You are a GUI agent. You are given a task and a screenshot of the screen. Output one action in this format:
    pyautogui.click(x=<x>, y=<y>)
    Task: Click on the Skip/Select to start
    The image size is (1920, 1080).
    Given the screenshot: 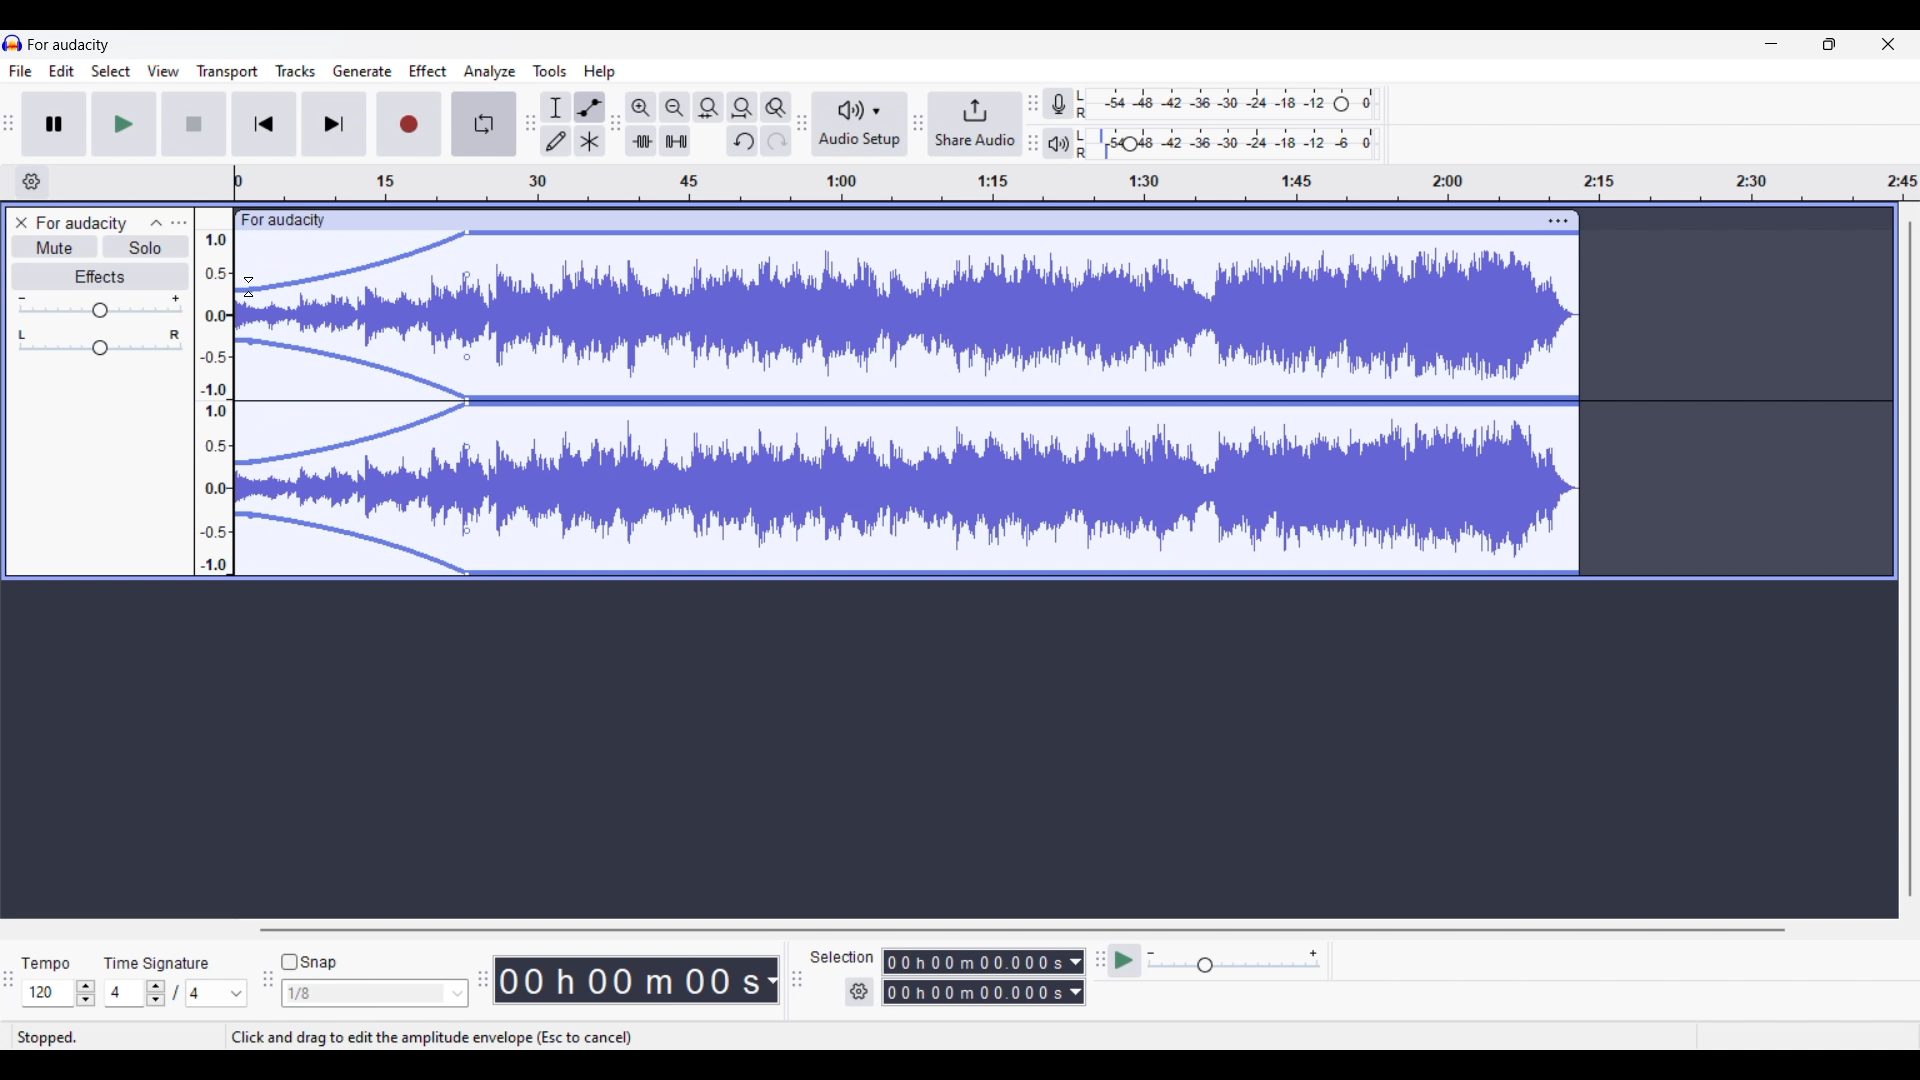 What is the action you would take?
    pyautogui.click(x=264, y=123)
    